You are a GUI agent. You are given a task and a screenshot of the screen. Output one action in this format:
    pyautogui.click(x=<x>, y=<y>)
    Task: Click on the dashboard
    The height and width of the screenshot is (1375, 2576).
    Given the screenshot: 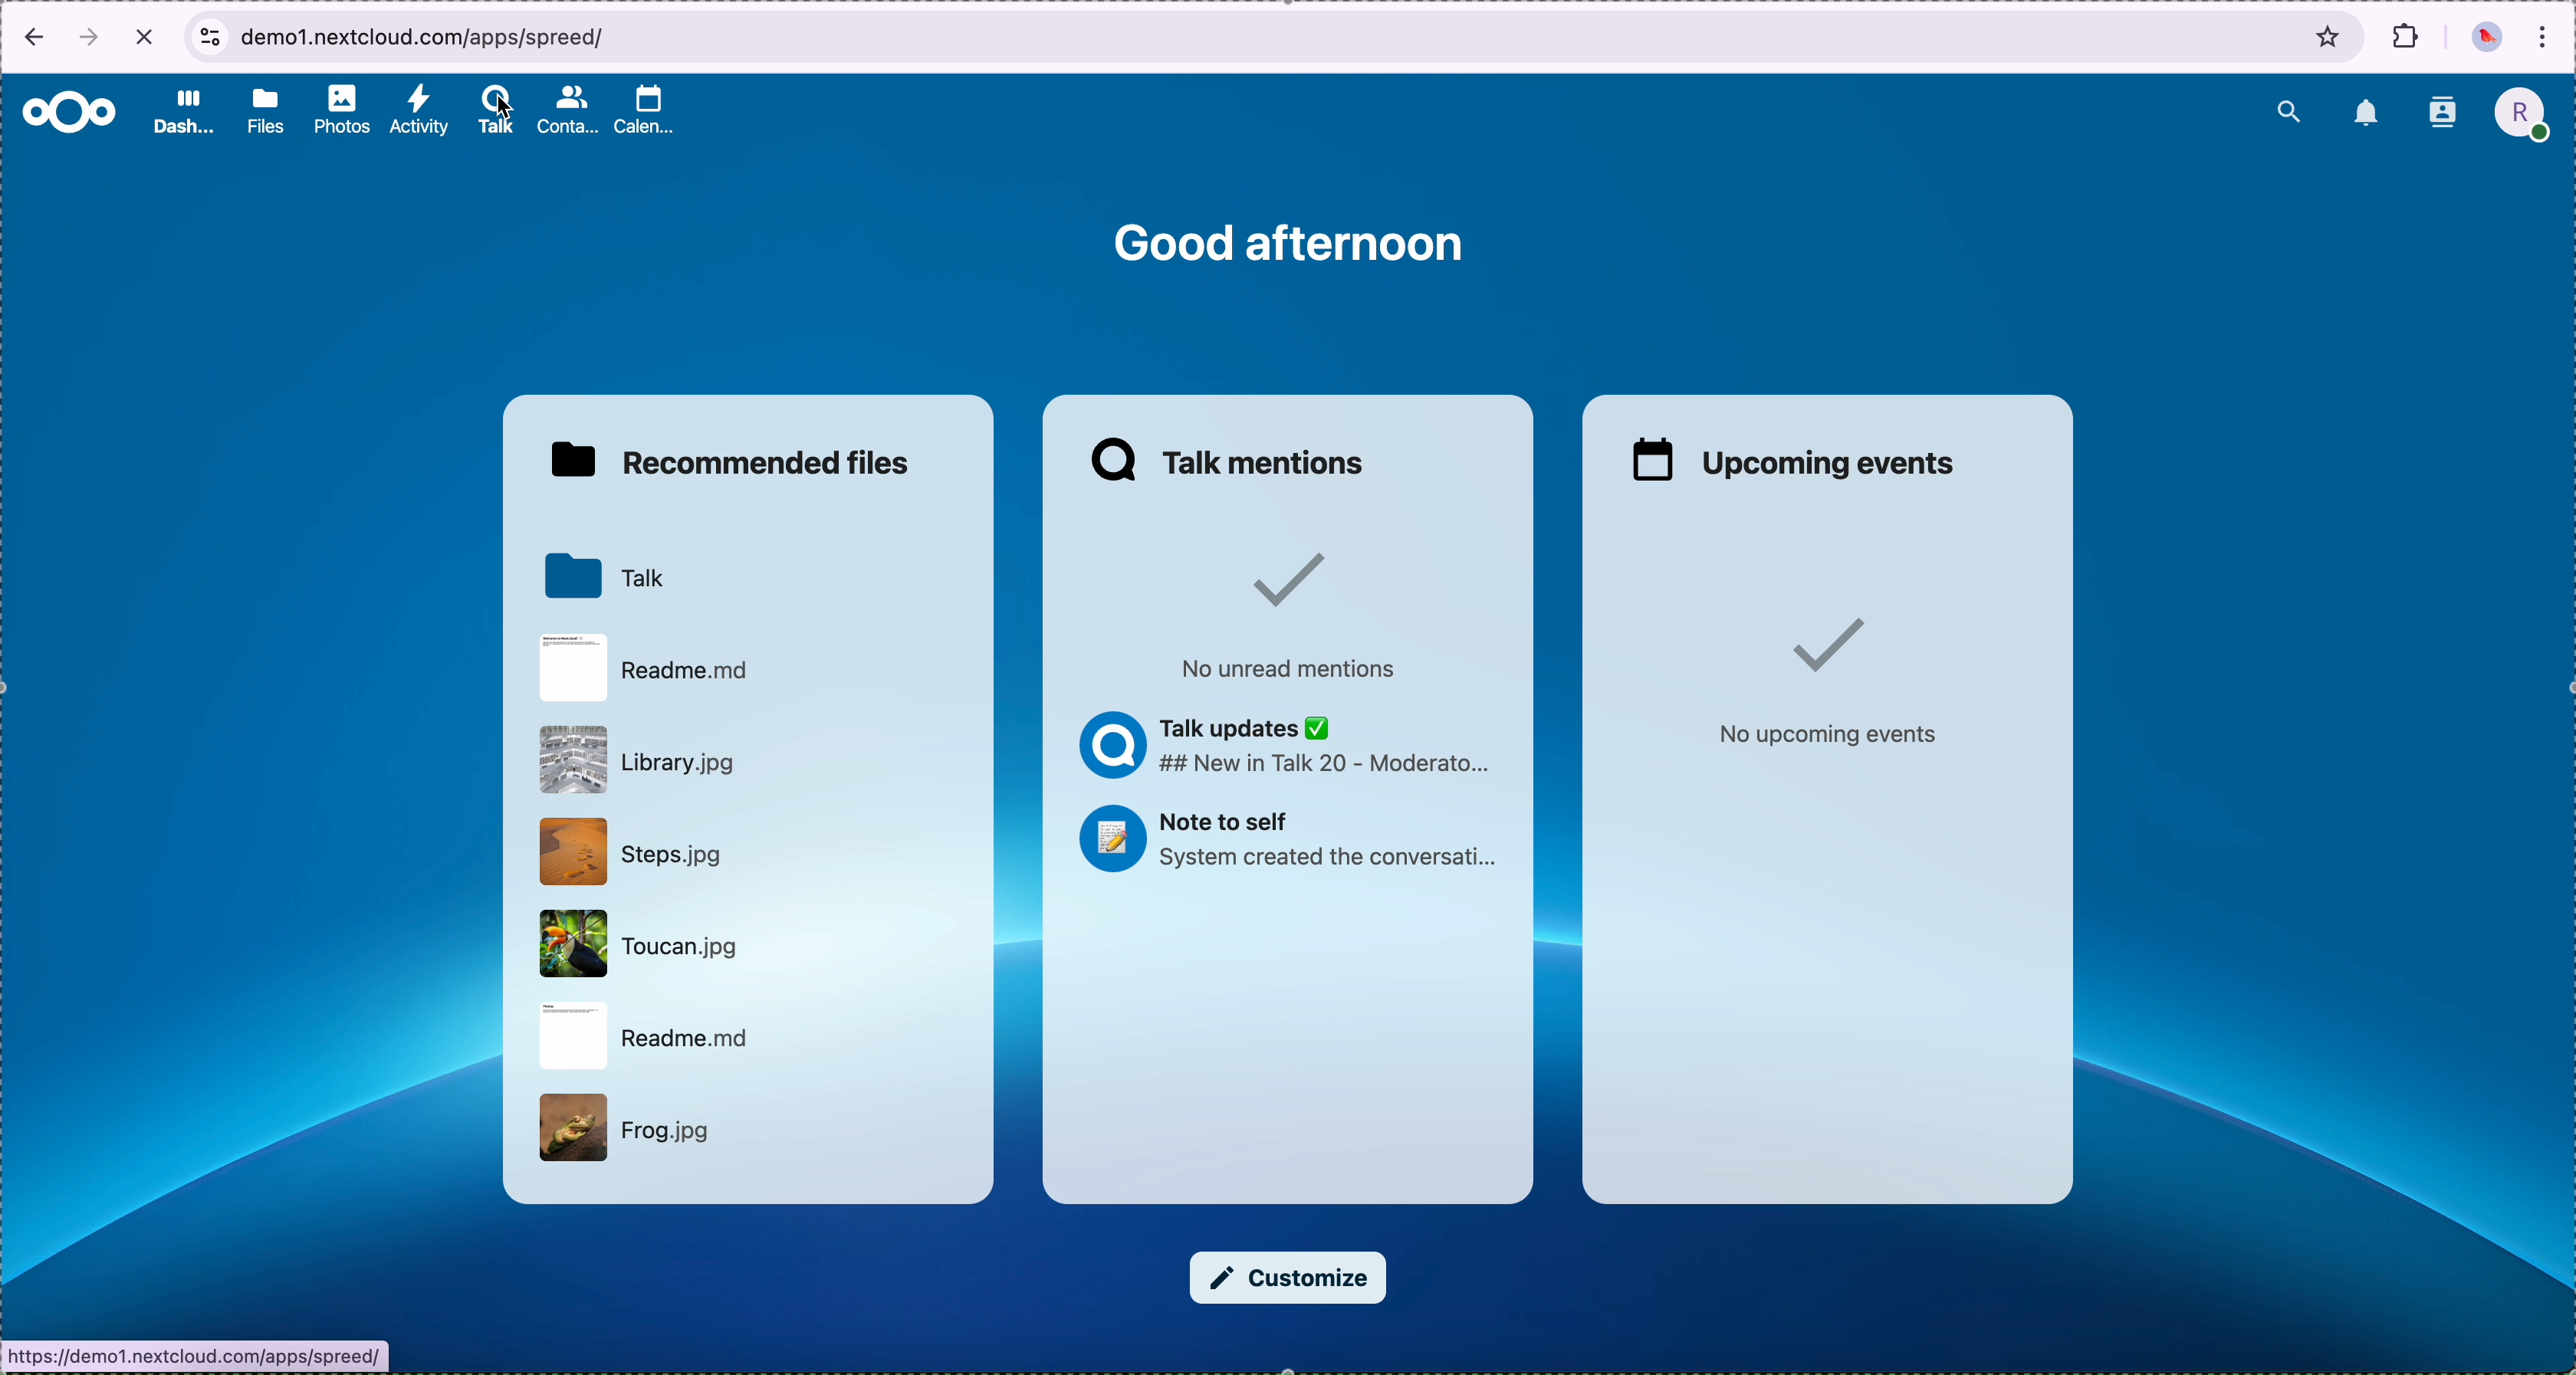 What is the action you would take?
    pyautogui.click(x=187, y=114)
    